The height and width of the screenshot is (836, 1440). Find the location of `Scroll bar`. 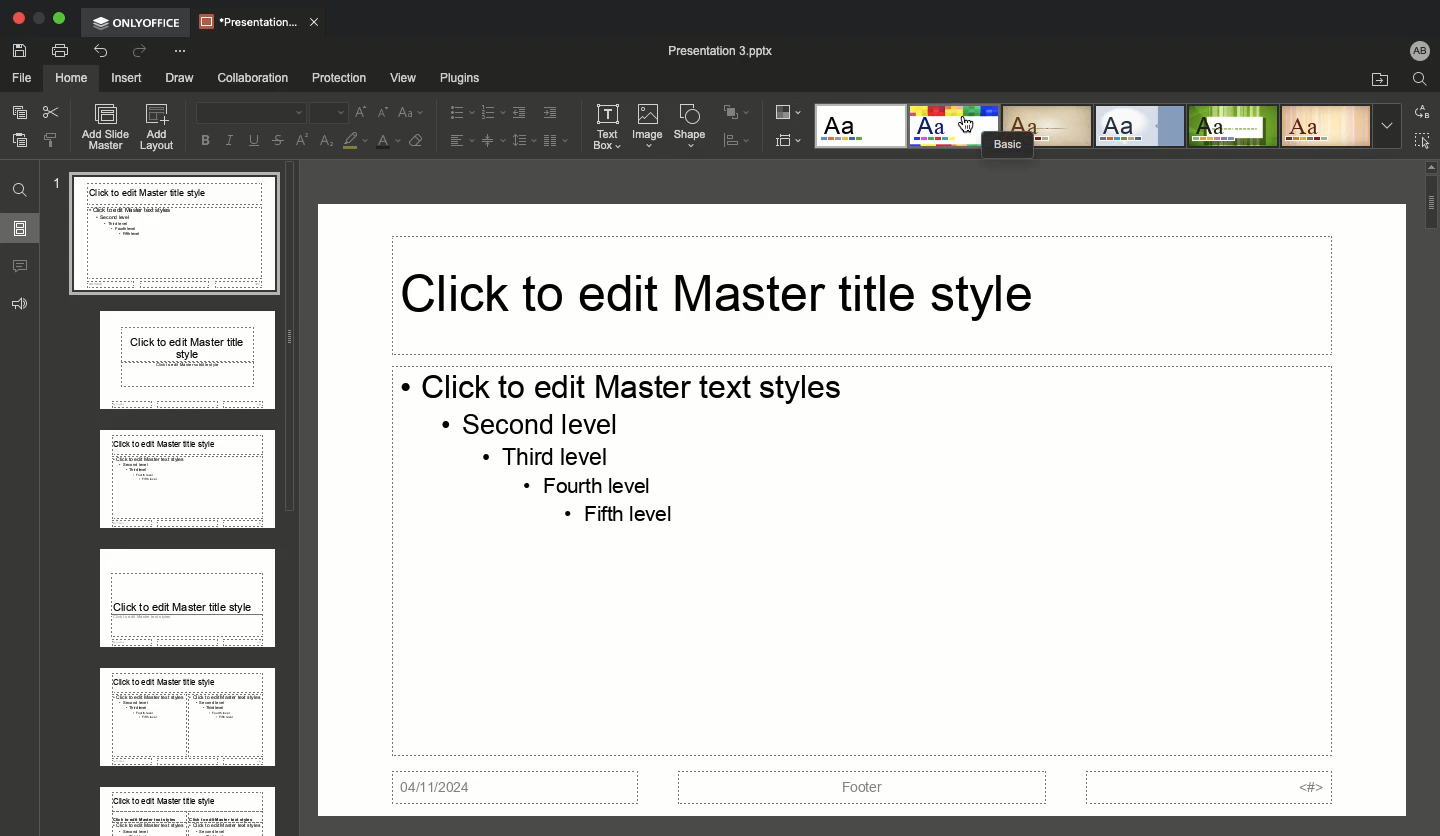

Scroll bar is located at coordinates (1429, 493).